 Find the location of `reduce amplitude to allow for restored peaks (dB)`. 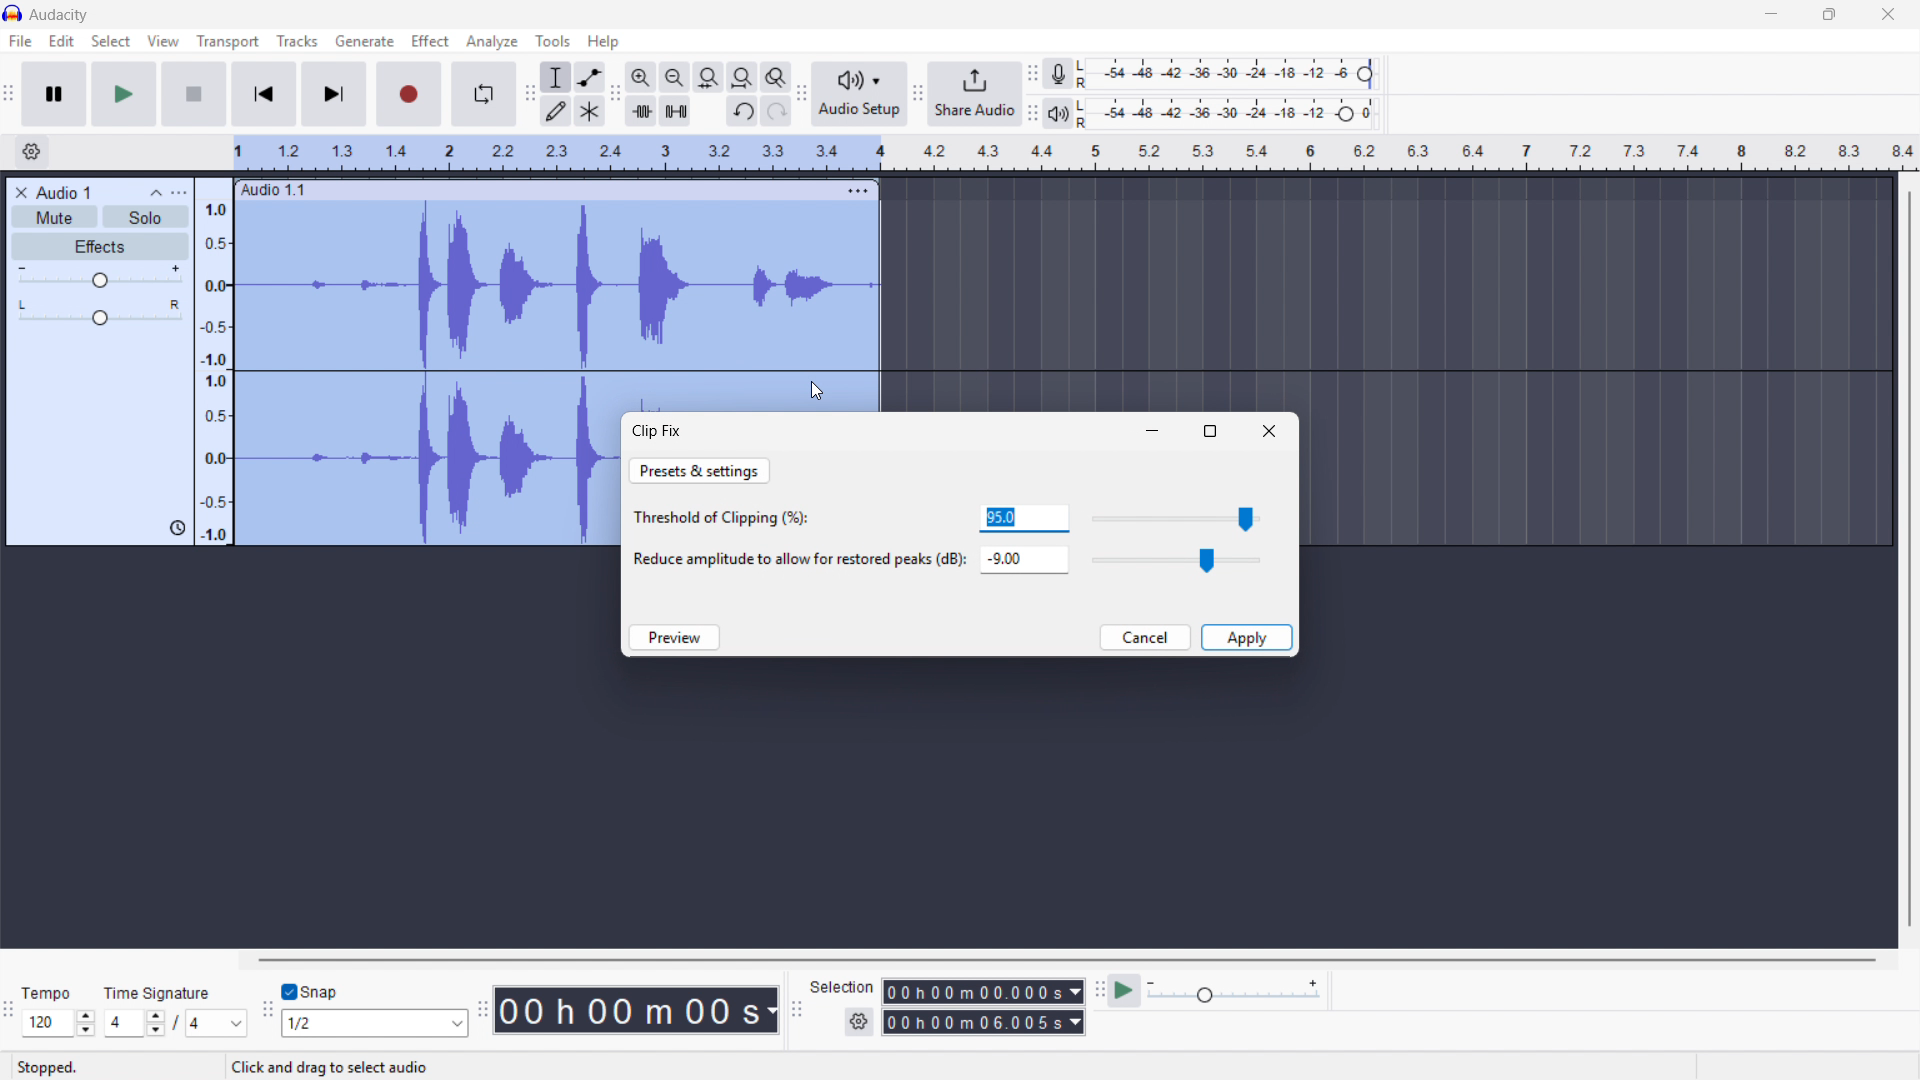

reduce amplitude to allow for restored peaks (dB) is located at coordinates (797, 561).